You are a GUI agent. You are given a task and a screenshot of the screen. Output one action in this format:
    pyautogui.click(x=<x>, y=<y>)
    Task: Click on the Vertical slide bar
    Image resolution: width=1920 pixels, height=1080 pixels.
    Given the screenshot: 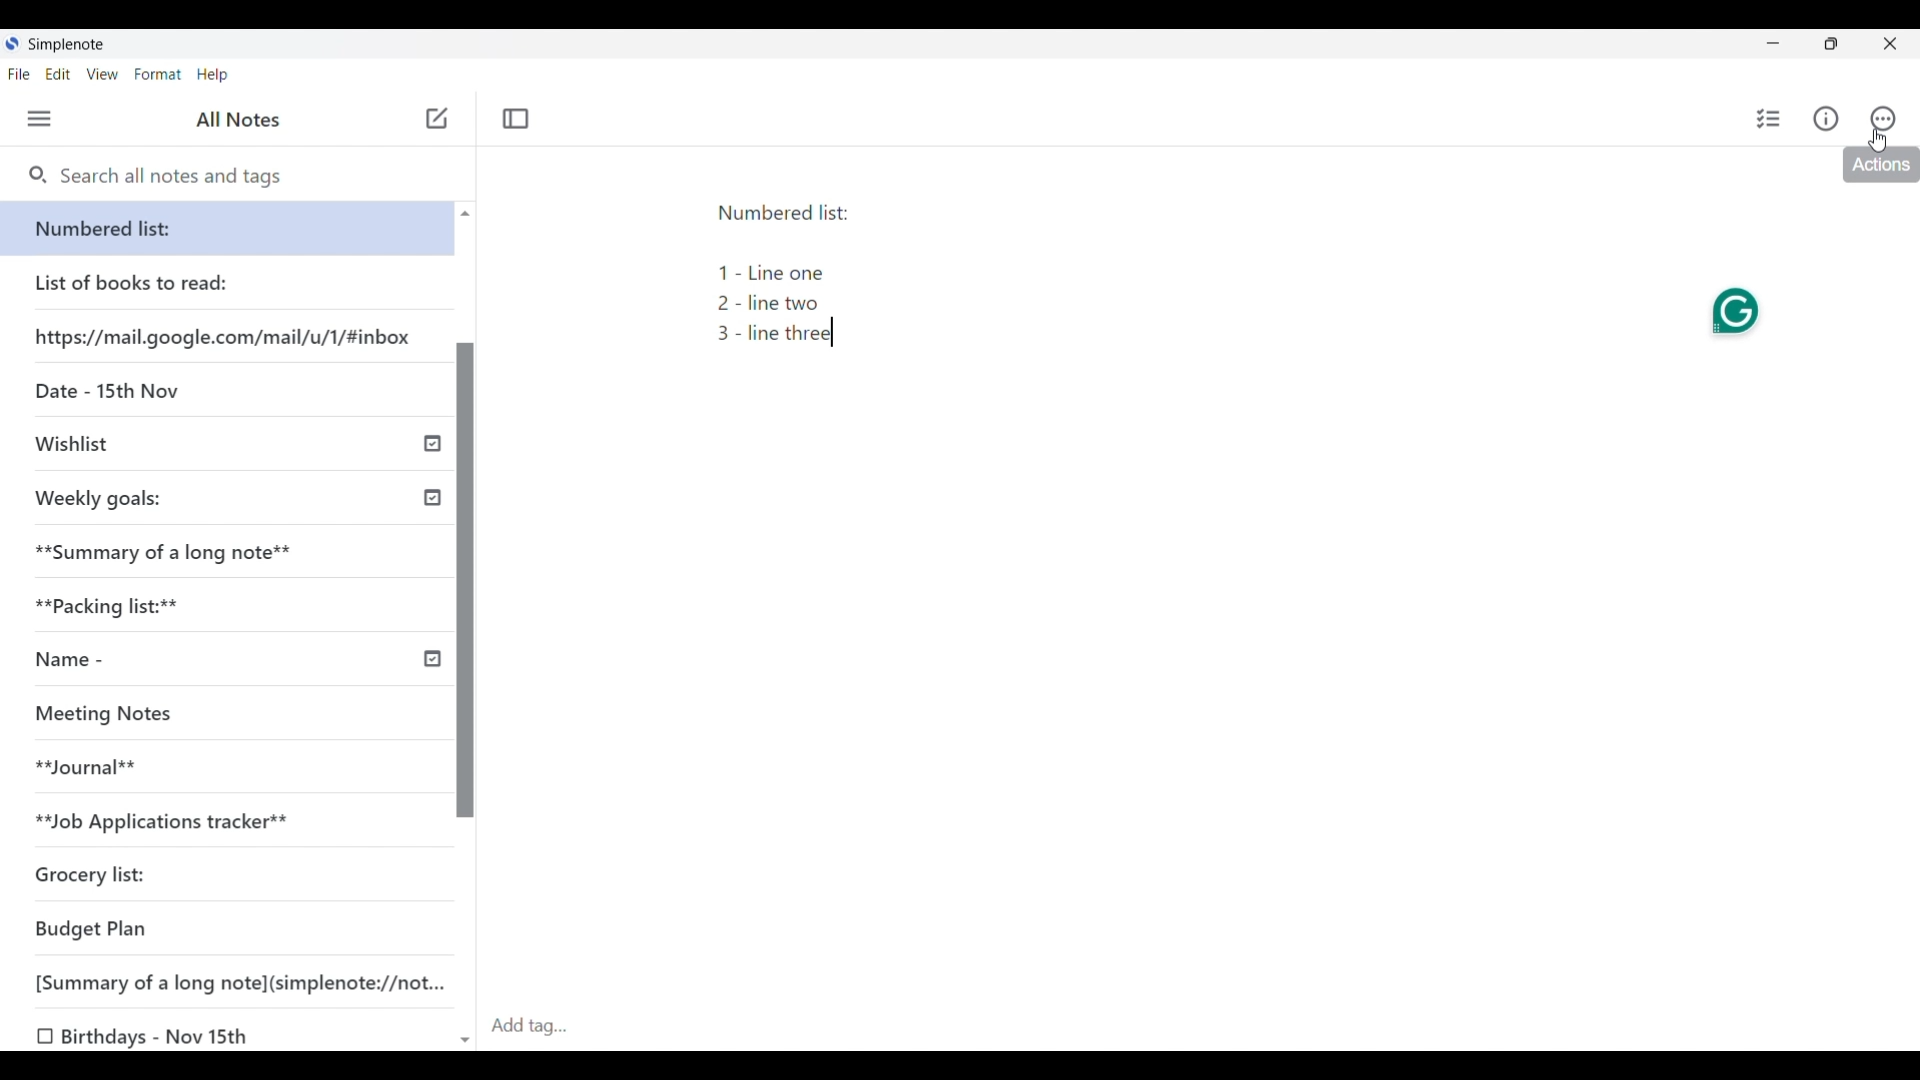 What is the action you would take?
    pyautogui.click(x=467, y=583)
    